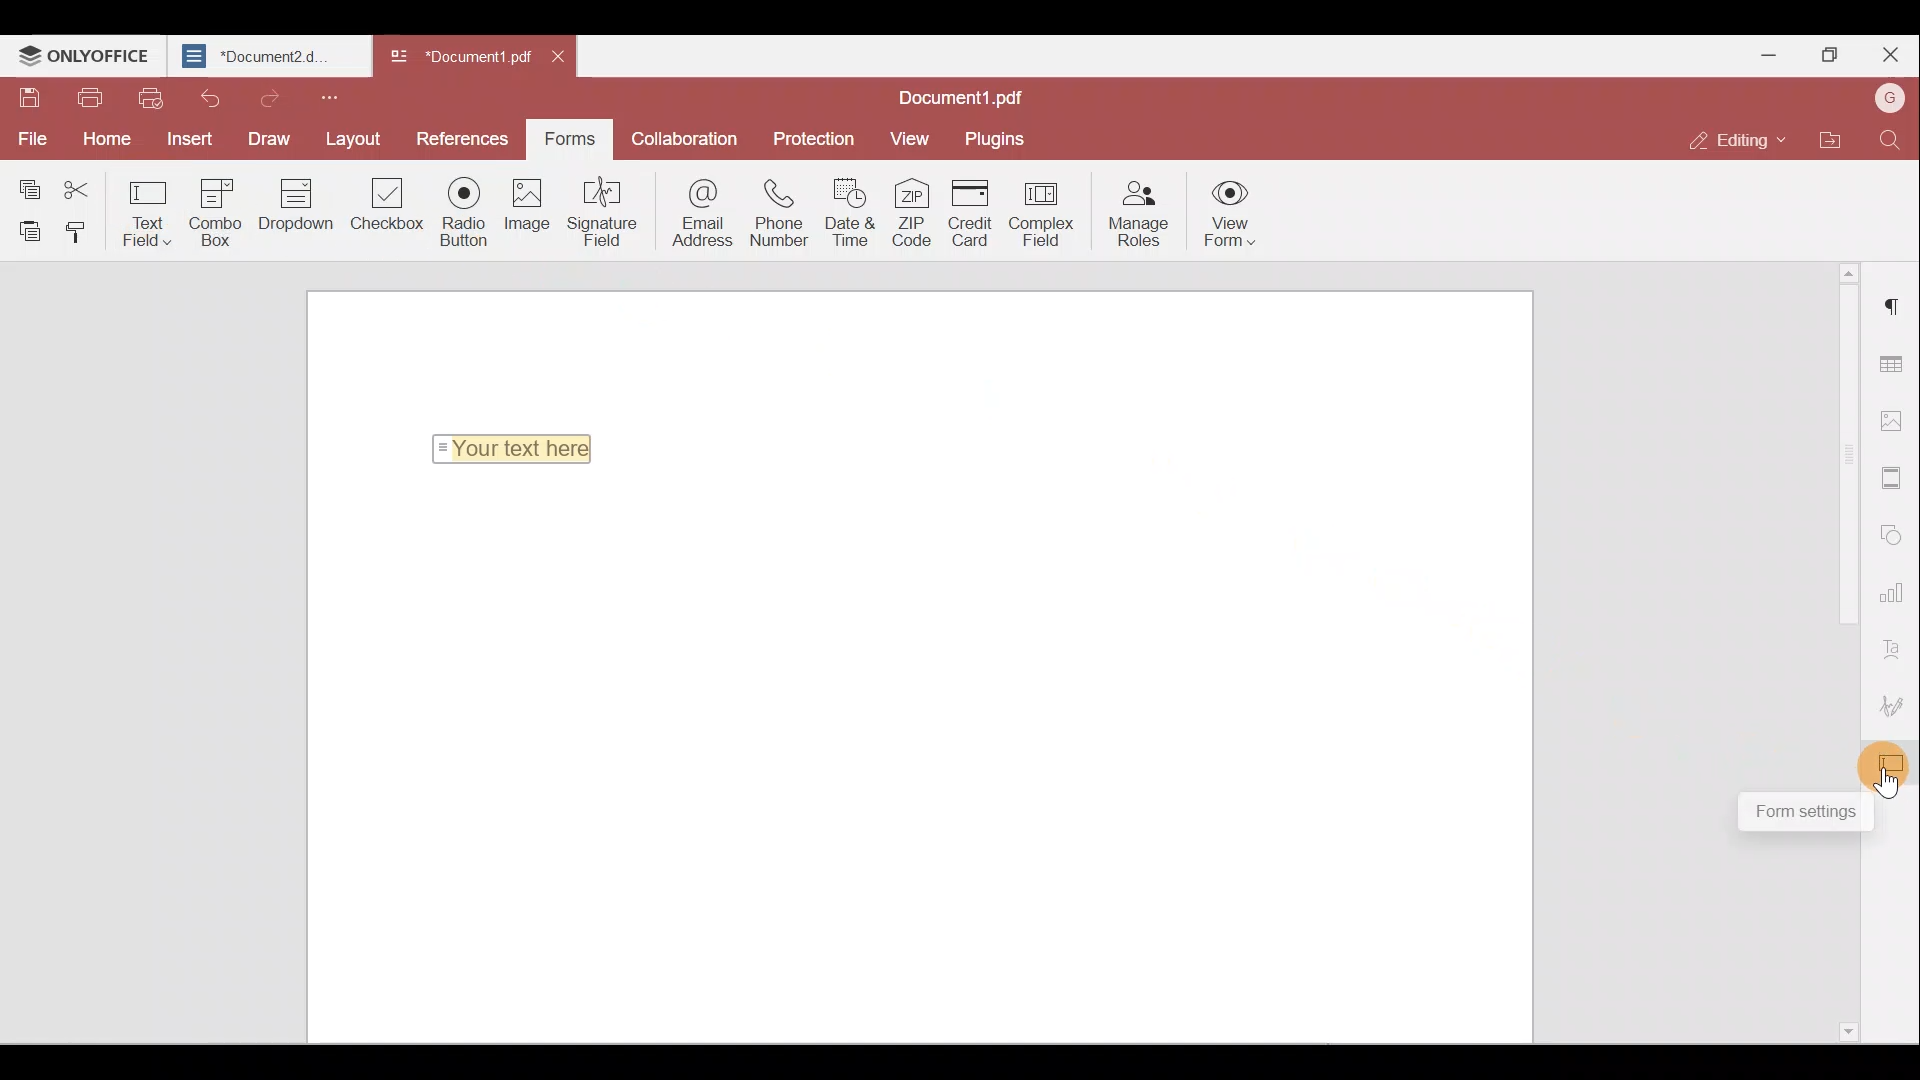 The height and width of the screenshot is (1080, 1920). What do you see at coordinates (187, 137) in the screenshot?
I see `Insert` at bounding box center [187, 137].